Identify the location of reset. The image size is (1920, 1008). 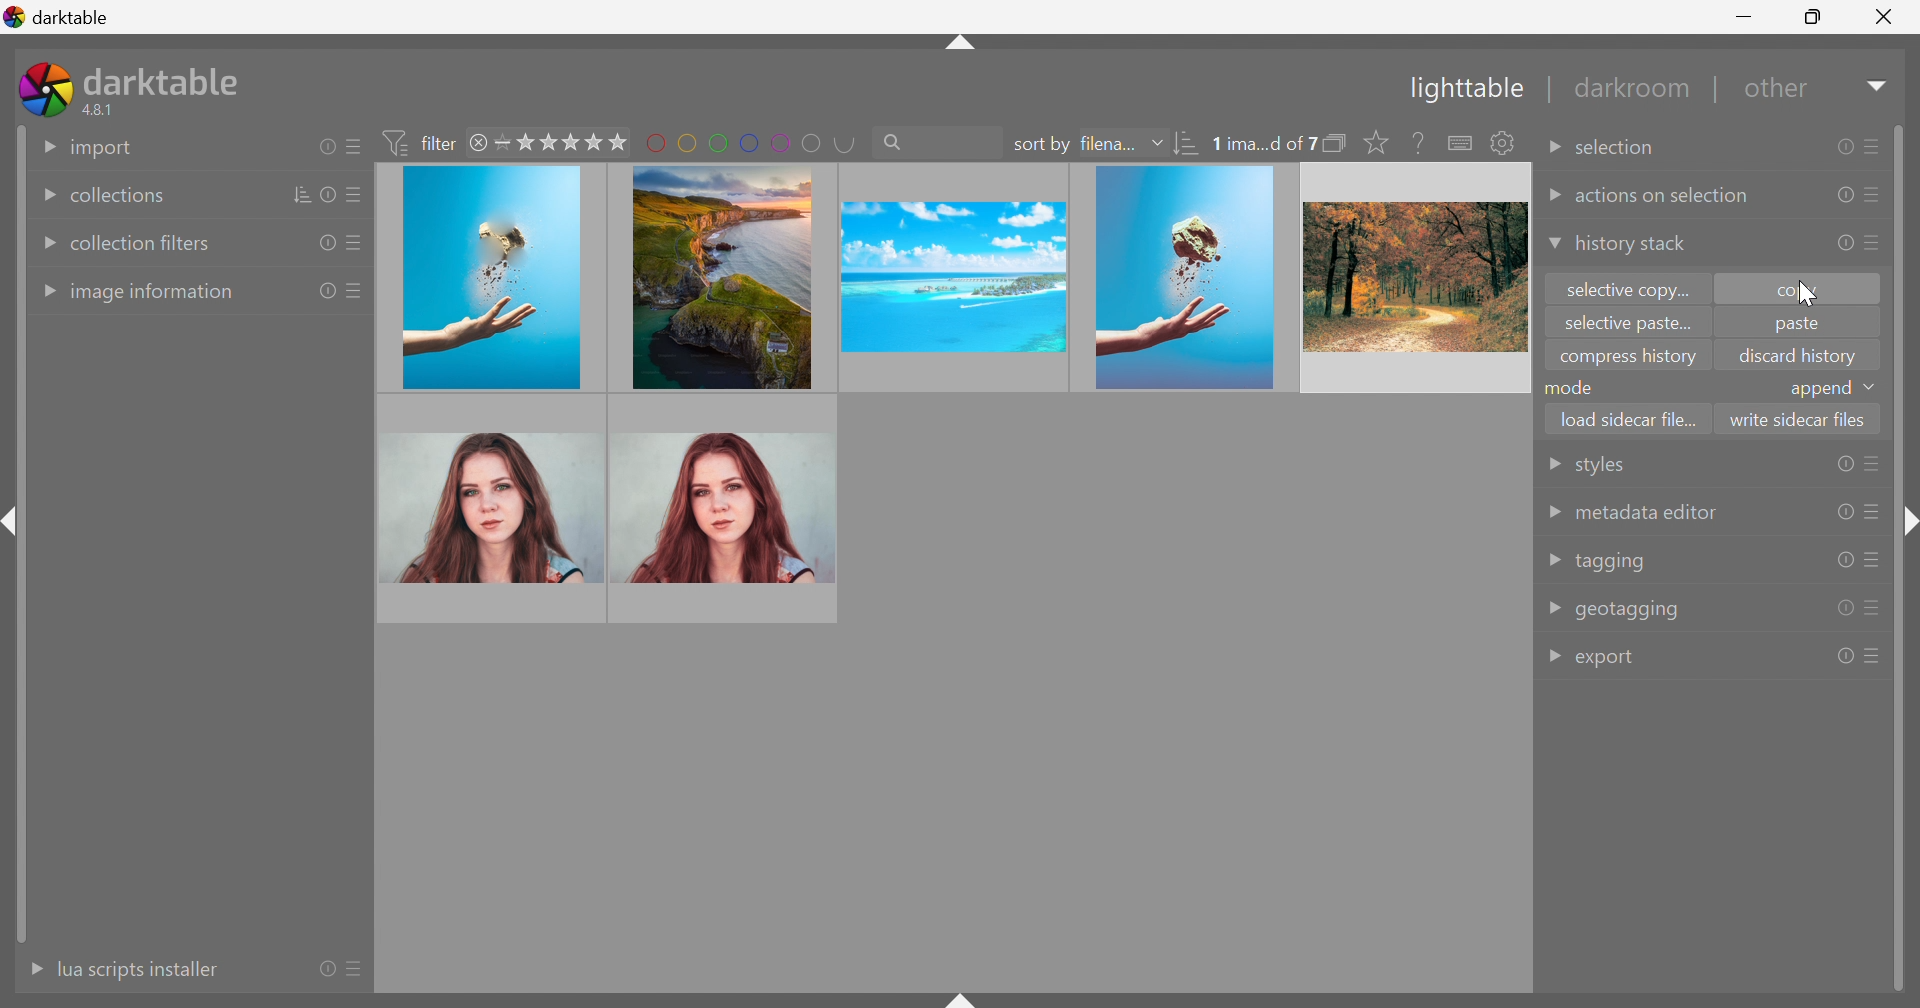
(325, 146).